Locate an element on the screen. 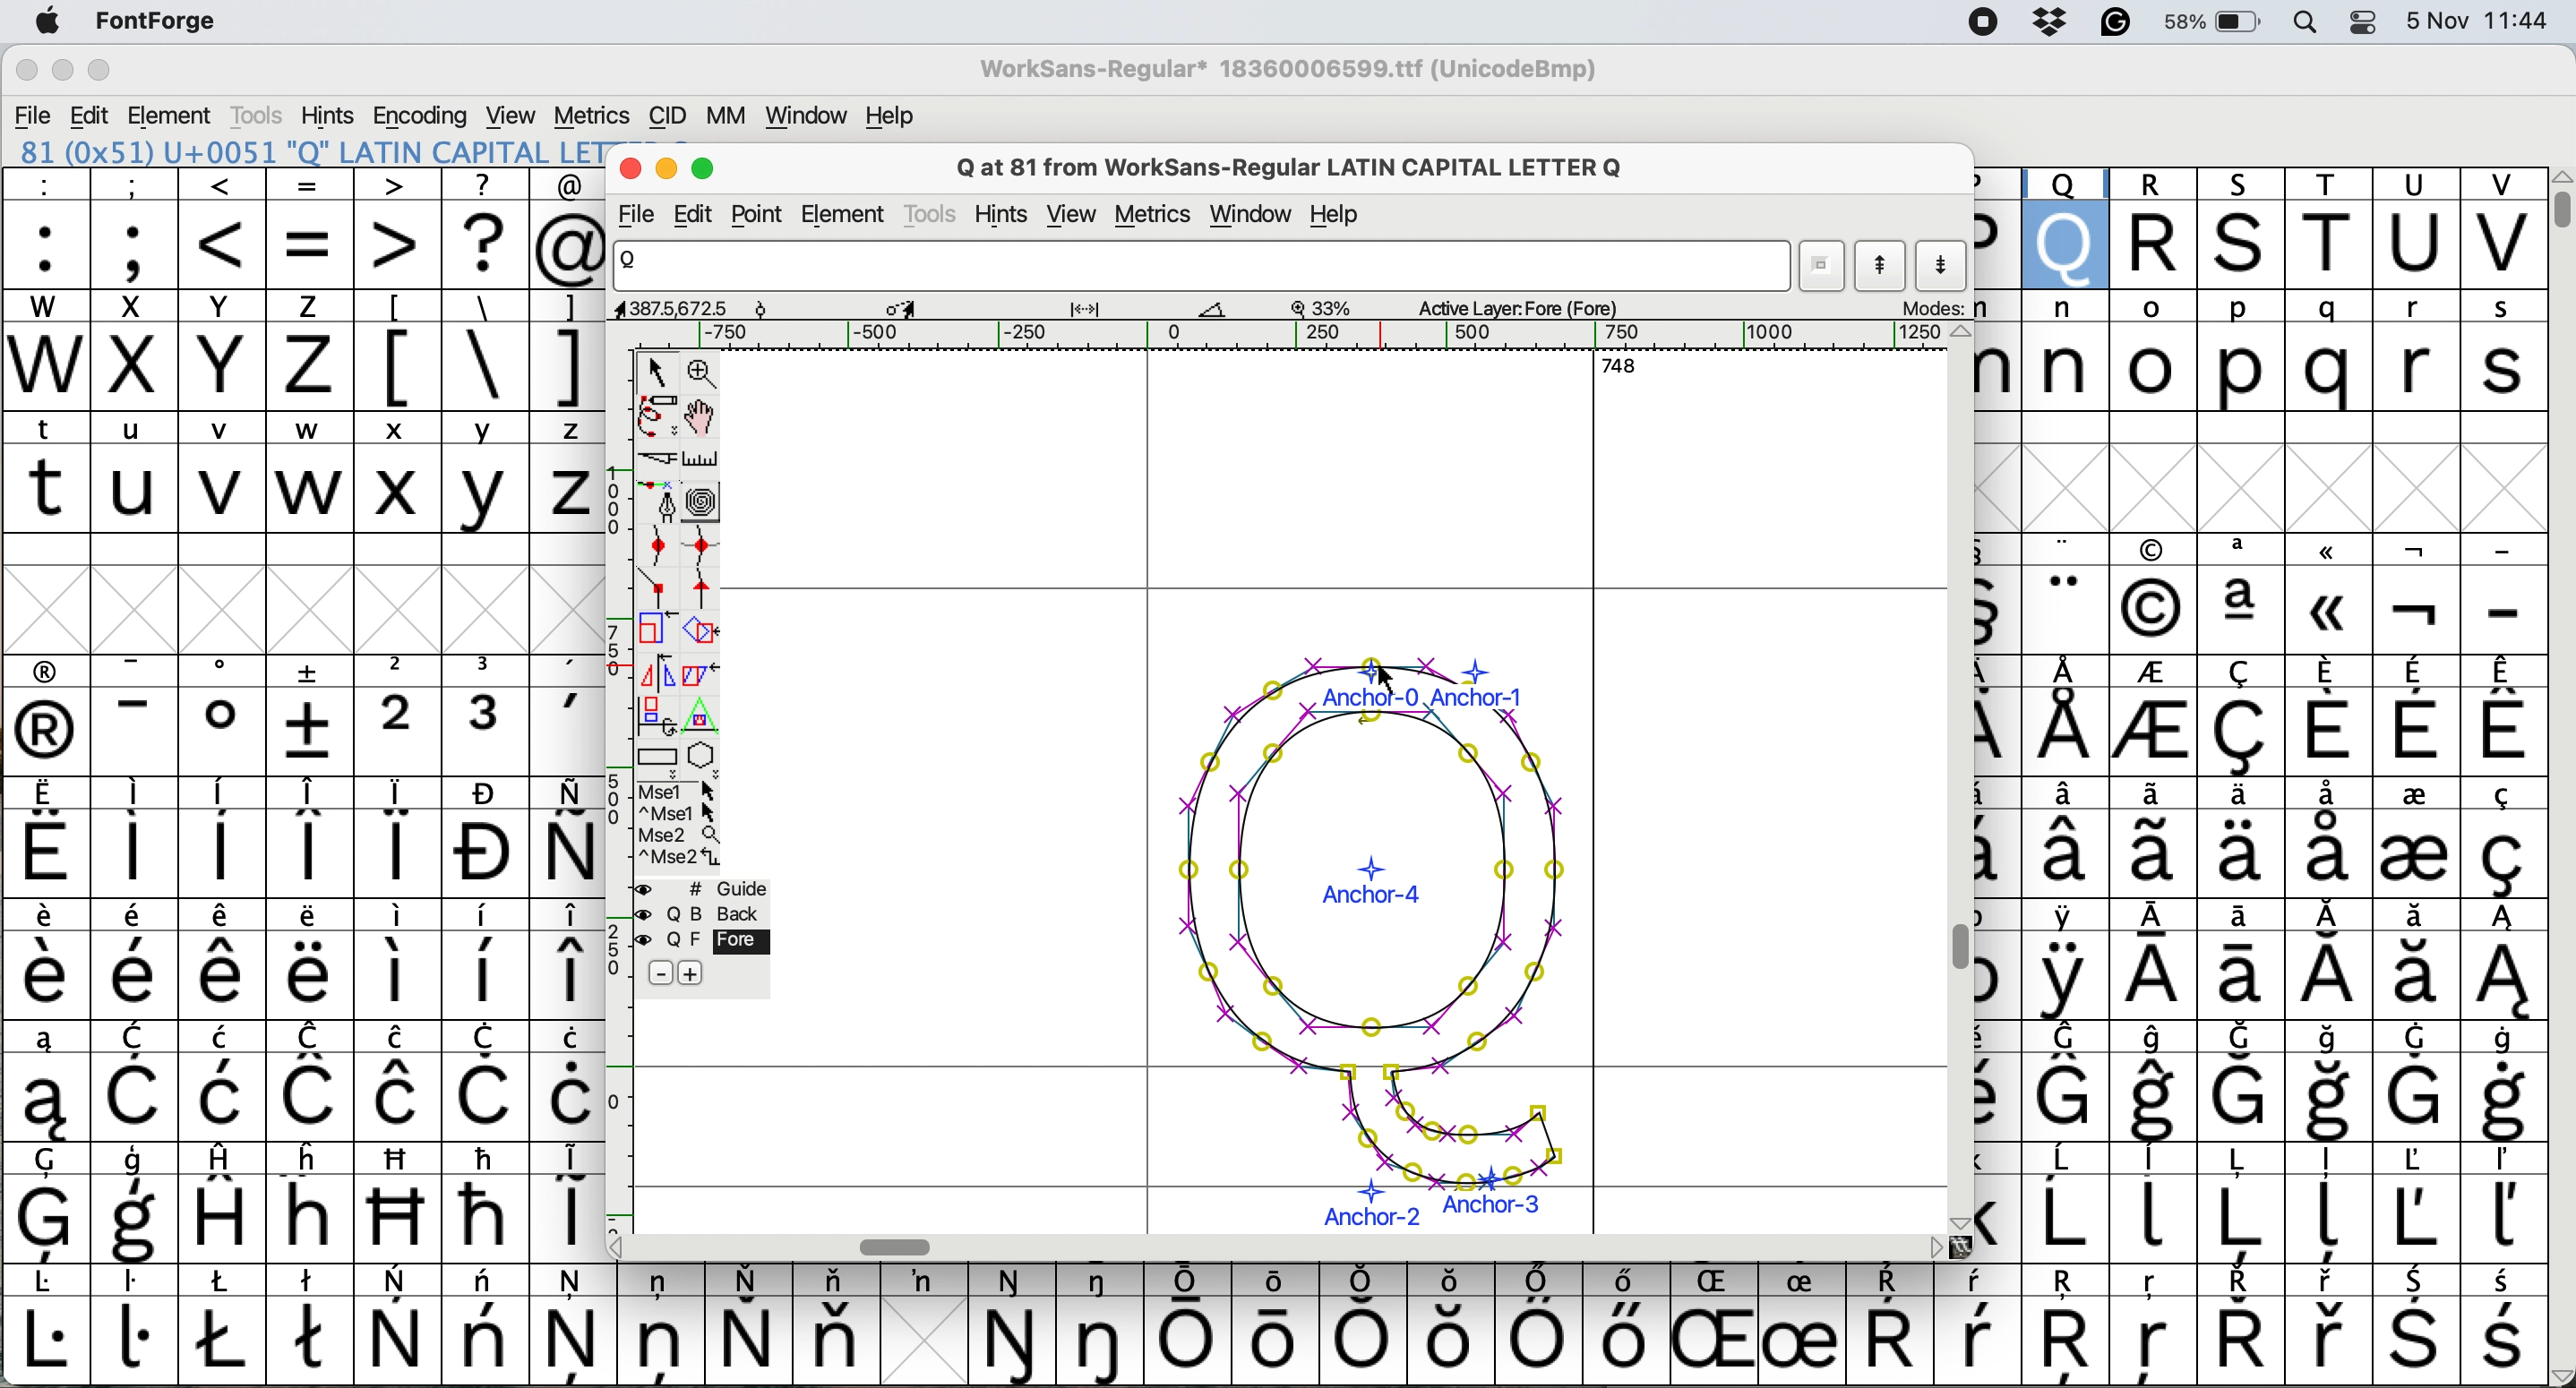 The height and width of the screenshot is (1388, 2576). 58% is located at coordinates (2219, 24).